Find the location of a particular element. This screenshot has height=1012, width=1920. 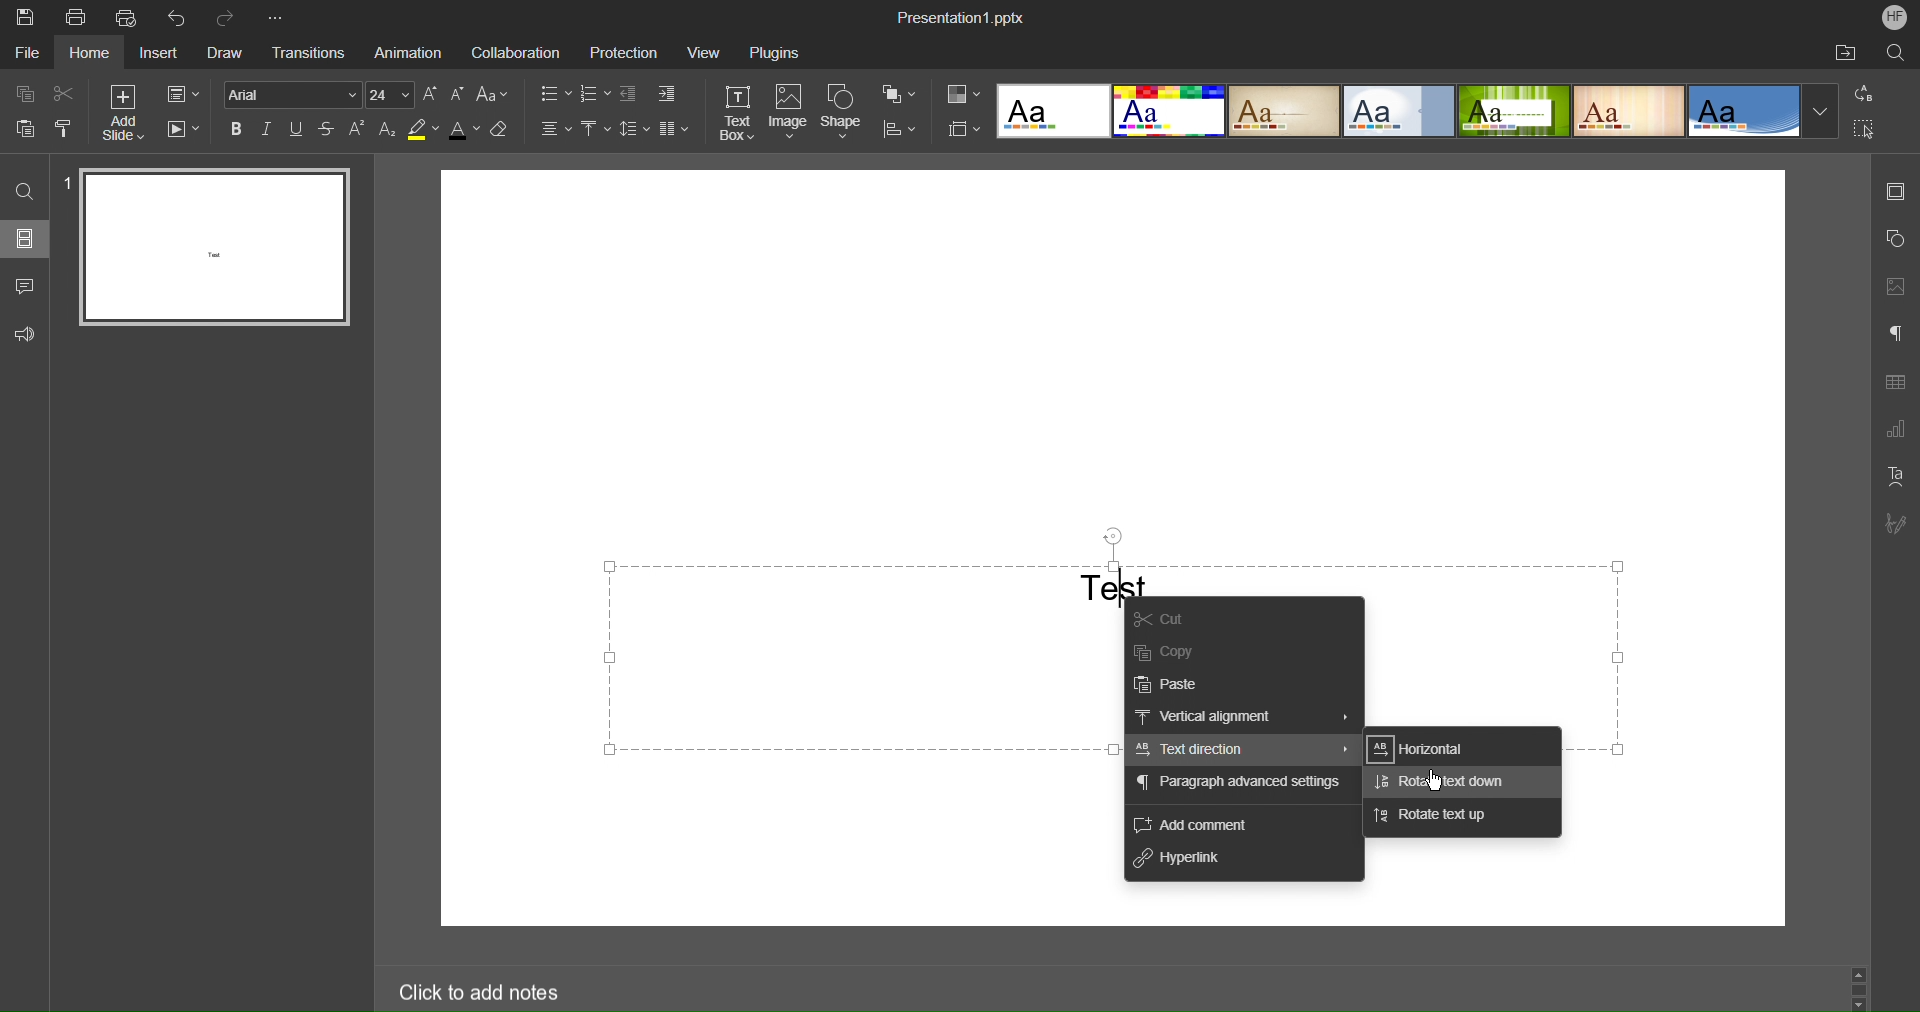

Search is located at coordinates (23, 186).